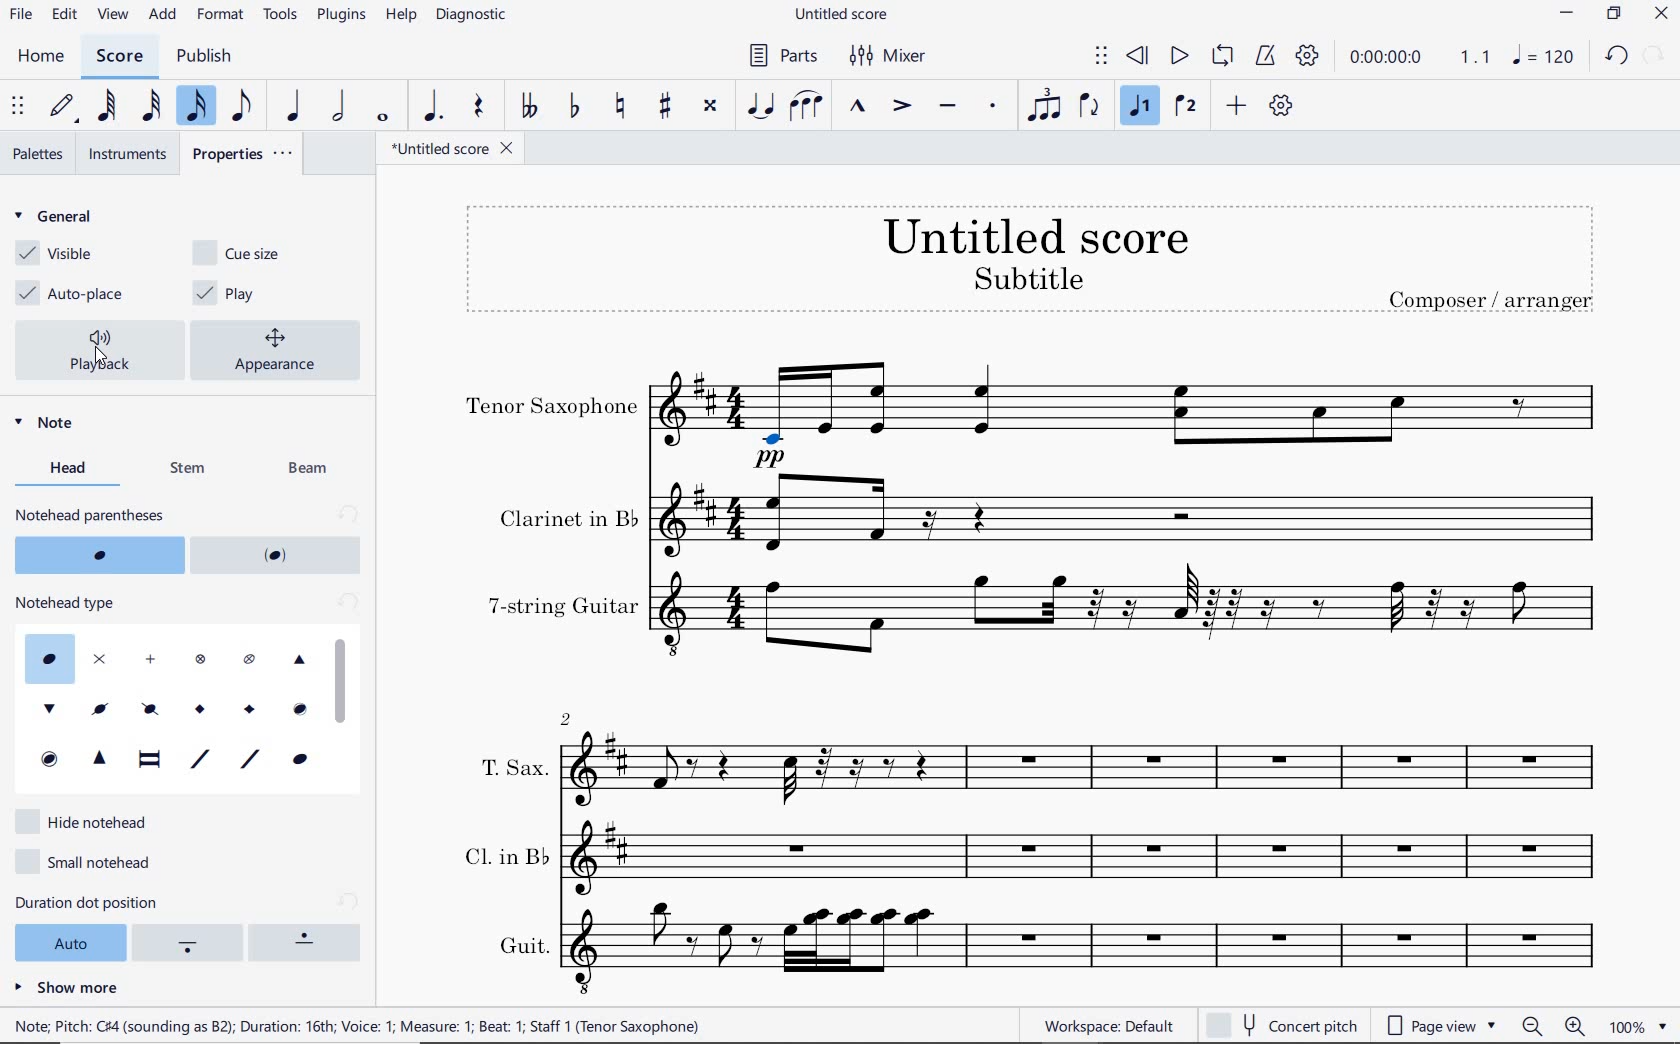 This screenshot has height=1044, width=1680. I want to click on text, so click(552, 408).